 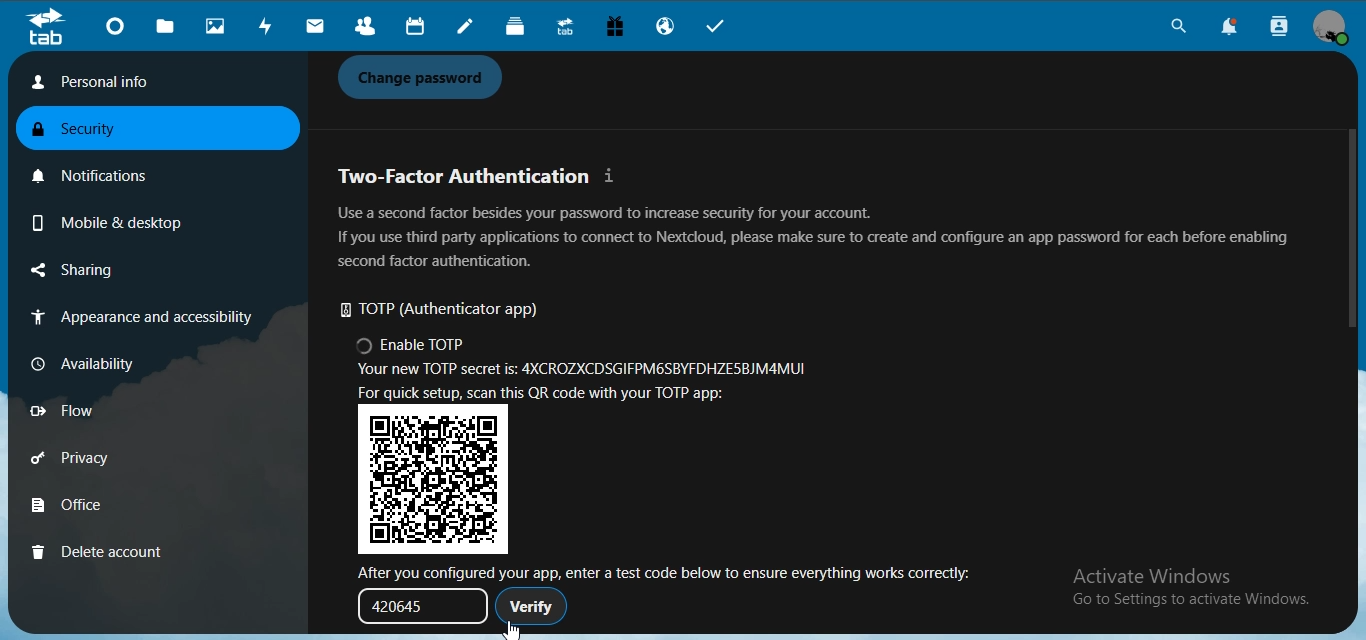 What do you see at coordinates (269, 26) in the screenshot?
I see `activity` at bounding box center [269, 26].